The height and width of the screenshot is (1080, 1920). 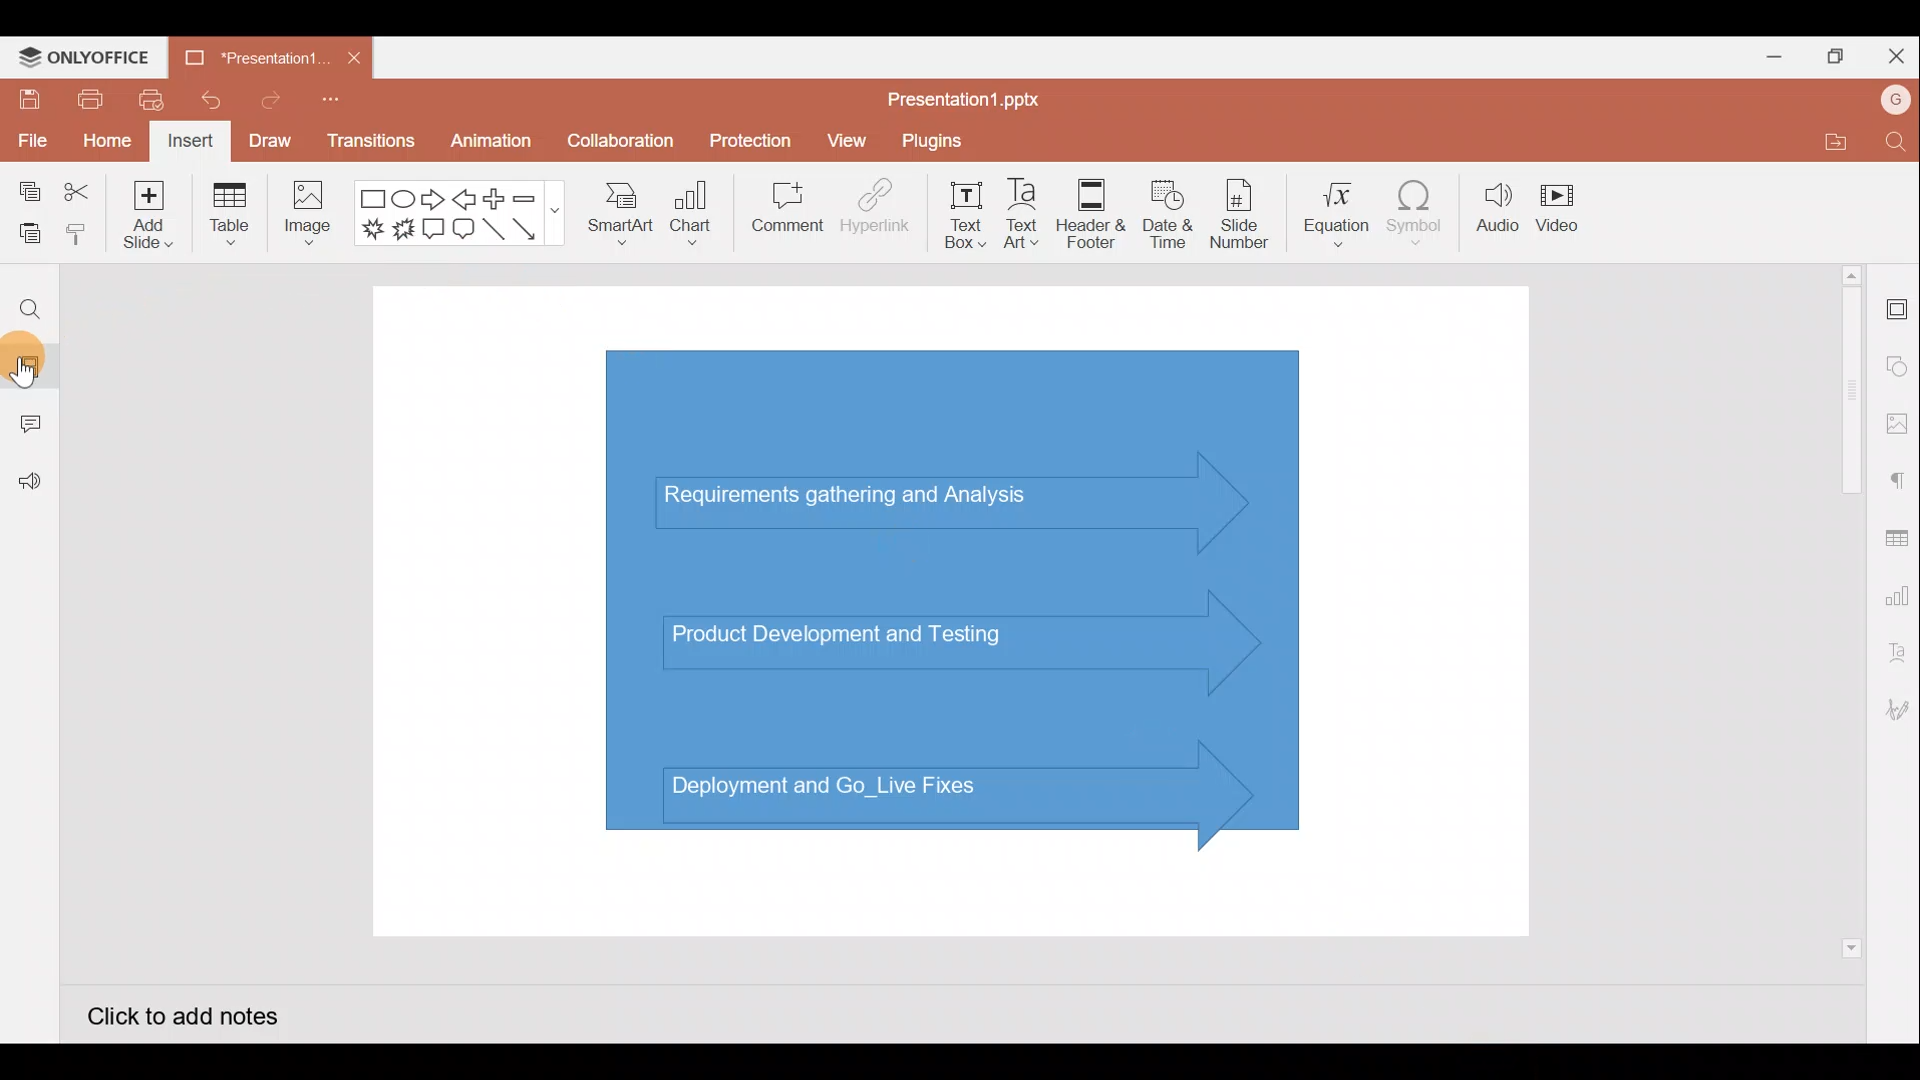 I want to click on Transitions, so click(x=368, y=140).